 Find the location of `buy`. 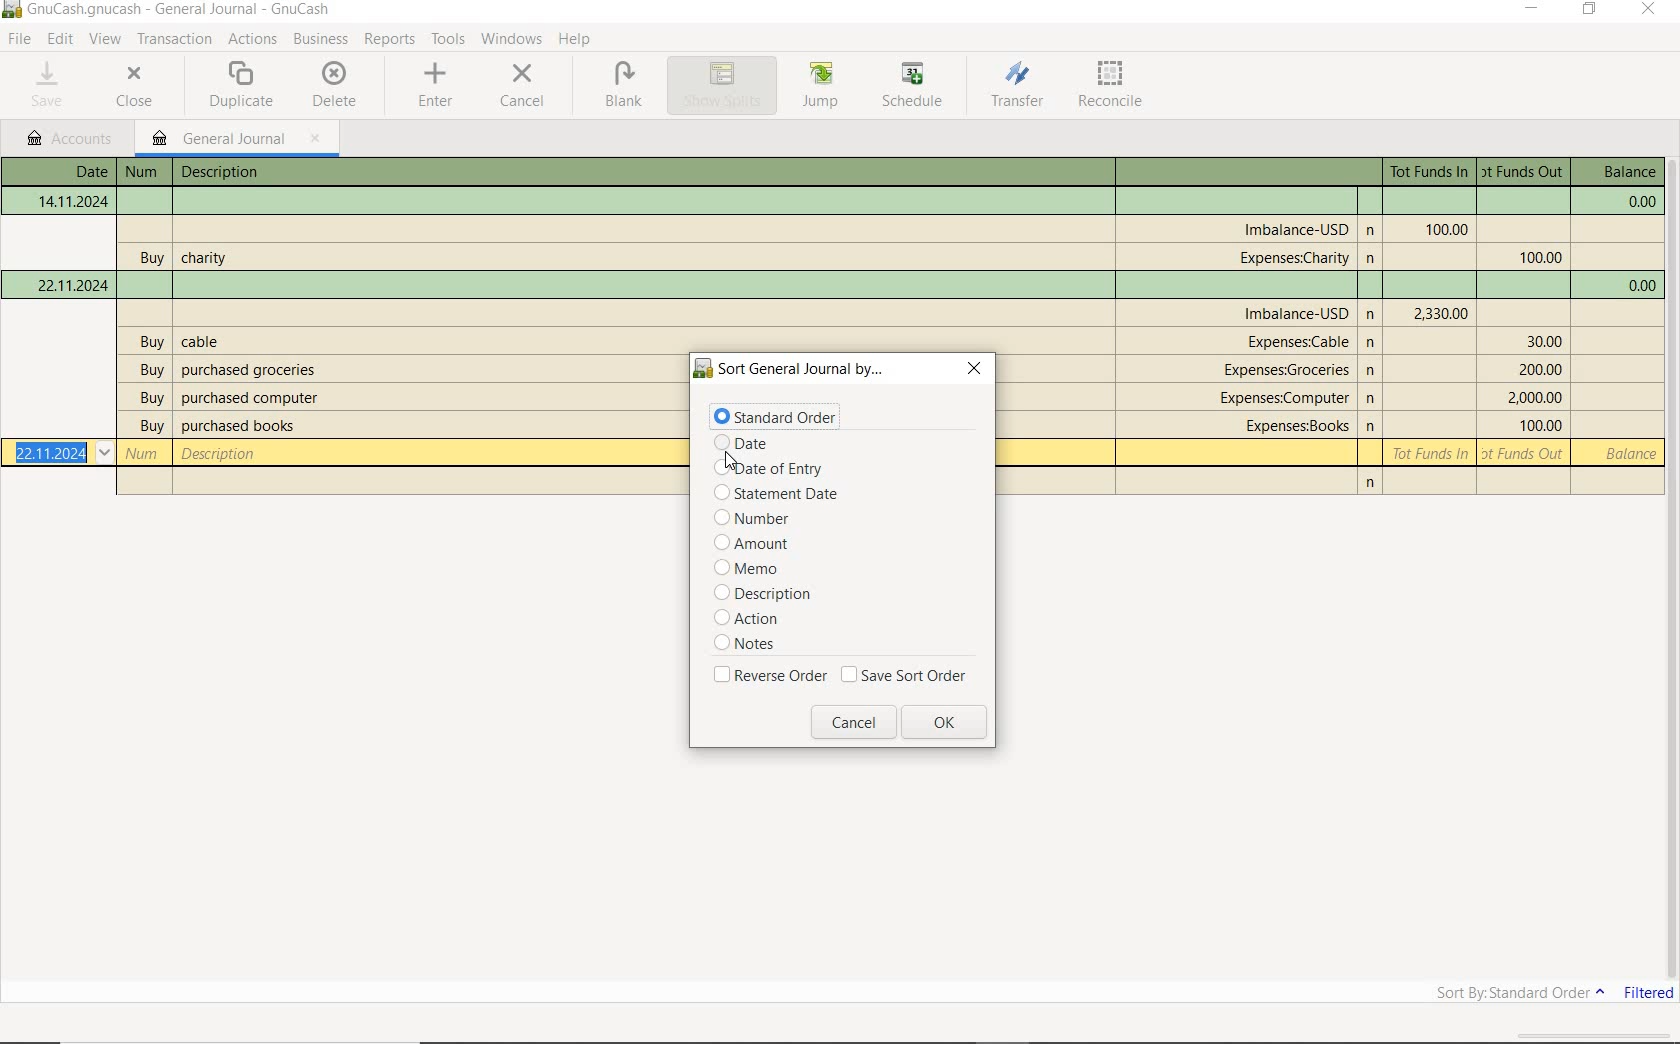

buy is located at coordinates (149, 400).